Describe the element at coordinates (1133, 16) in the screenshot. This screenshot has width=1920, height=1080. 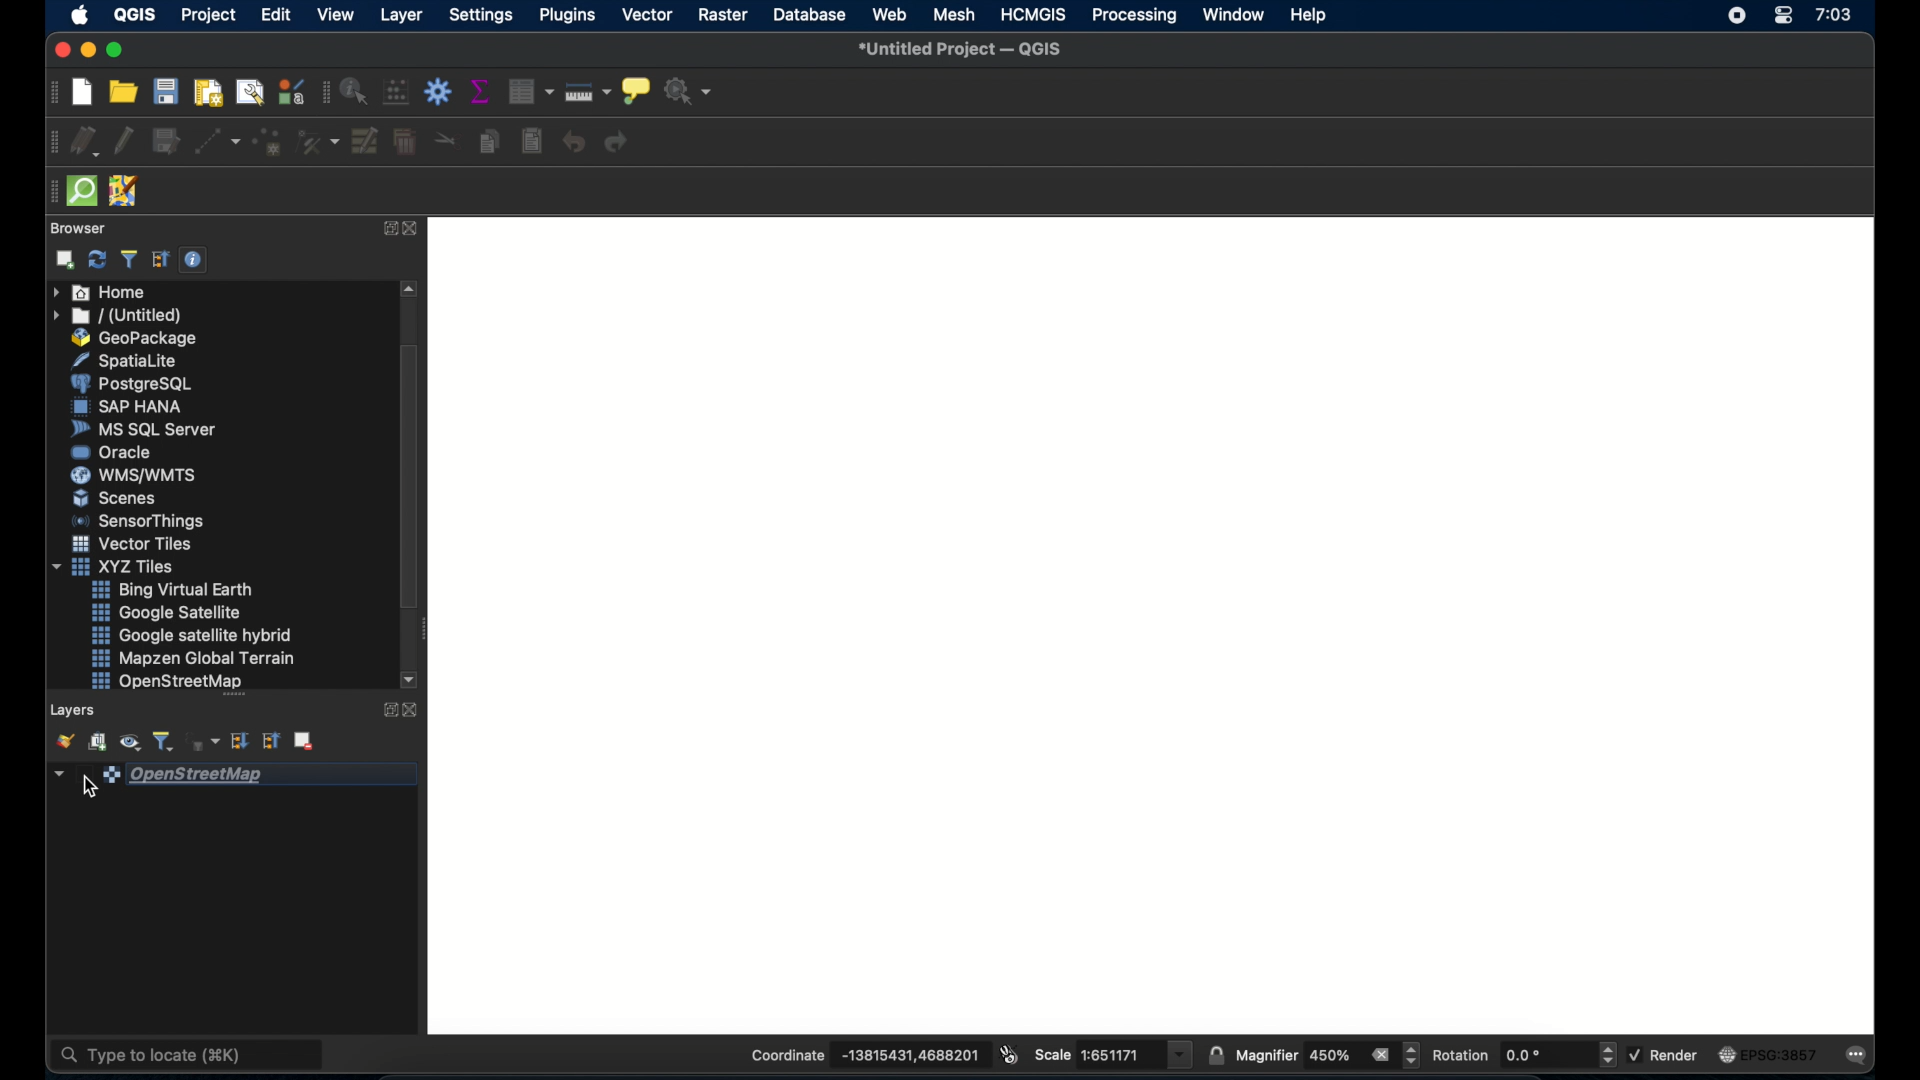
I see `processing` at that location.